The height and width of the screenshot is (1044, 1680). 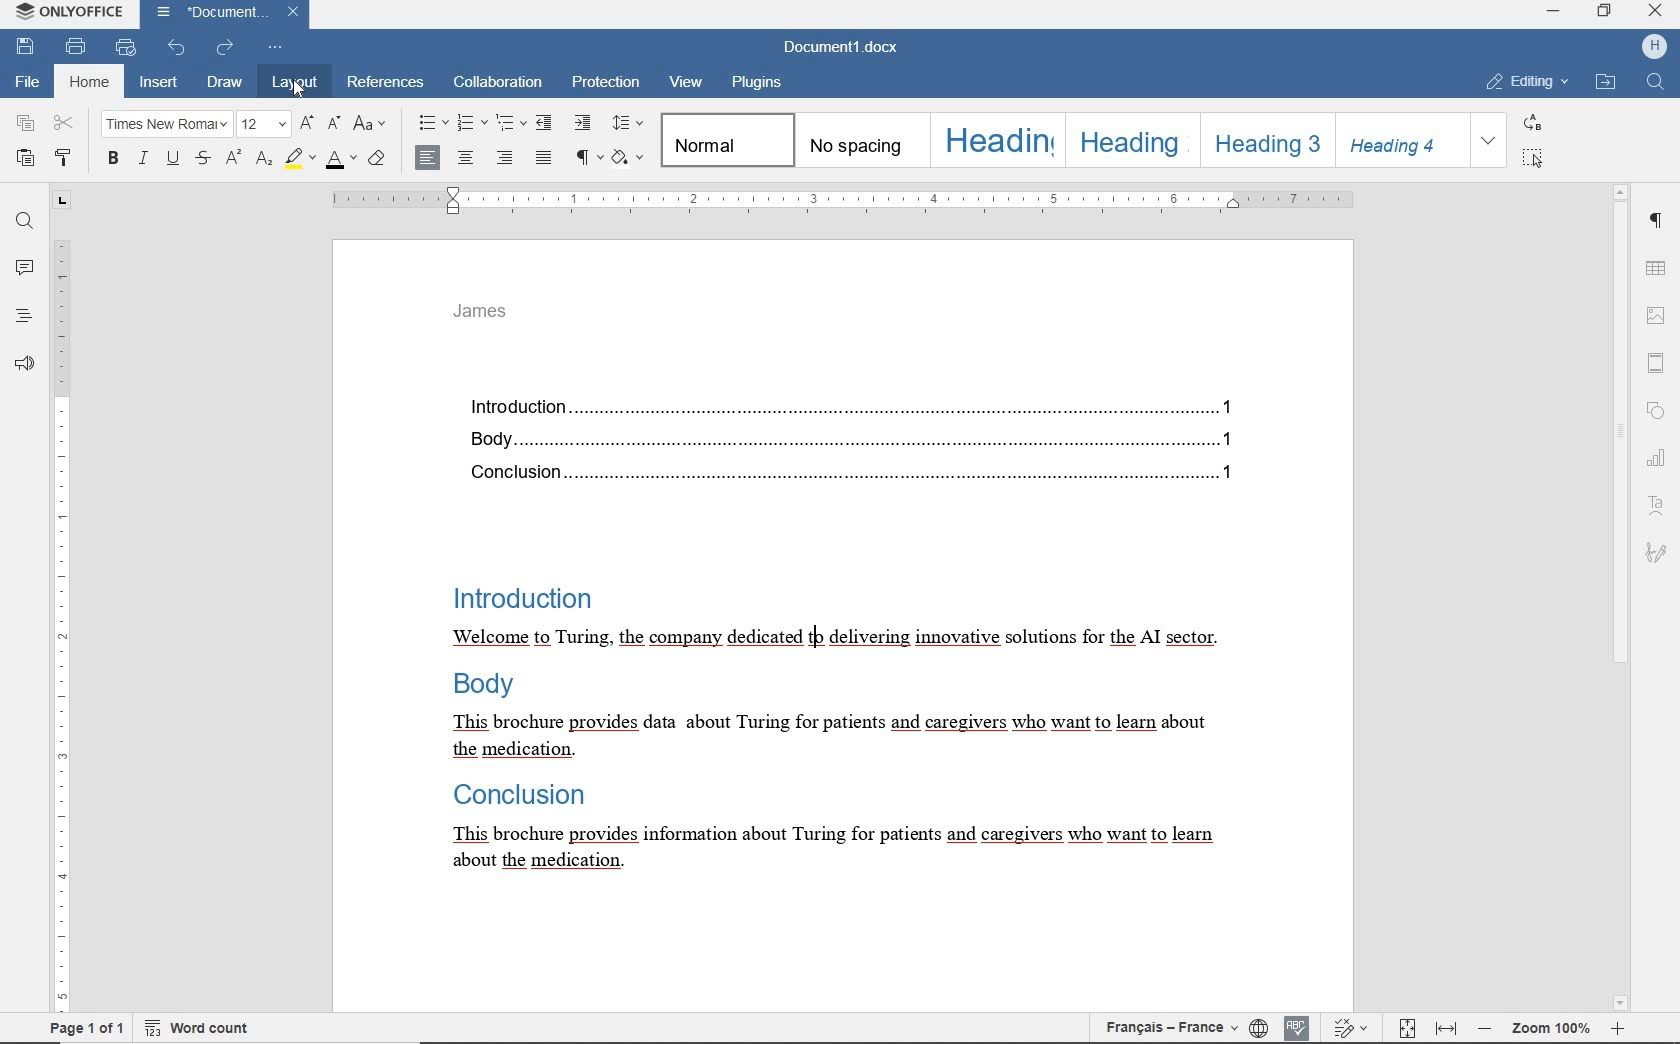 I want to click on align center, so click(x=465, y=156).